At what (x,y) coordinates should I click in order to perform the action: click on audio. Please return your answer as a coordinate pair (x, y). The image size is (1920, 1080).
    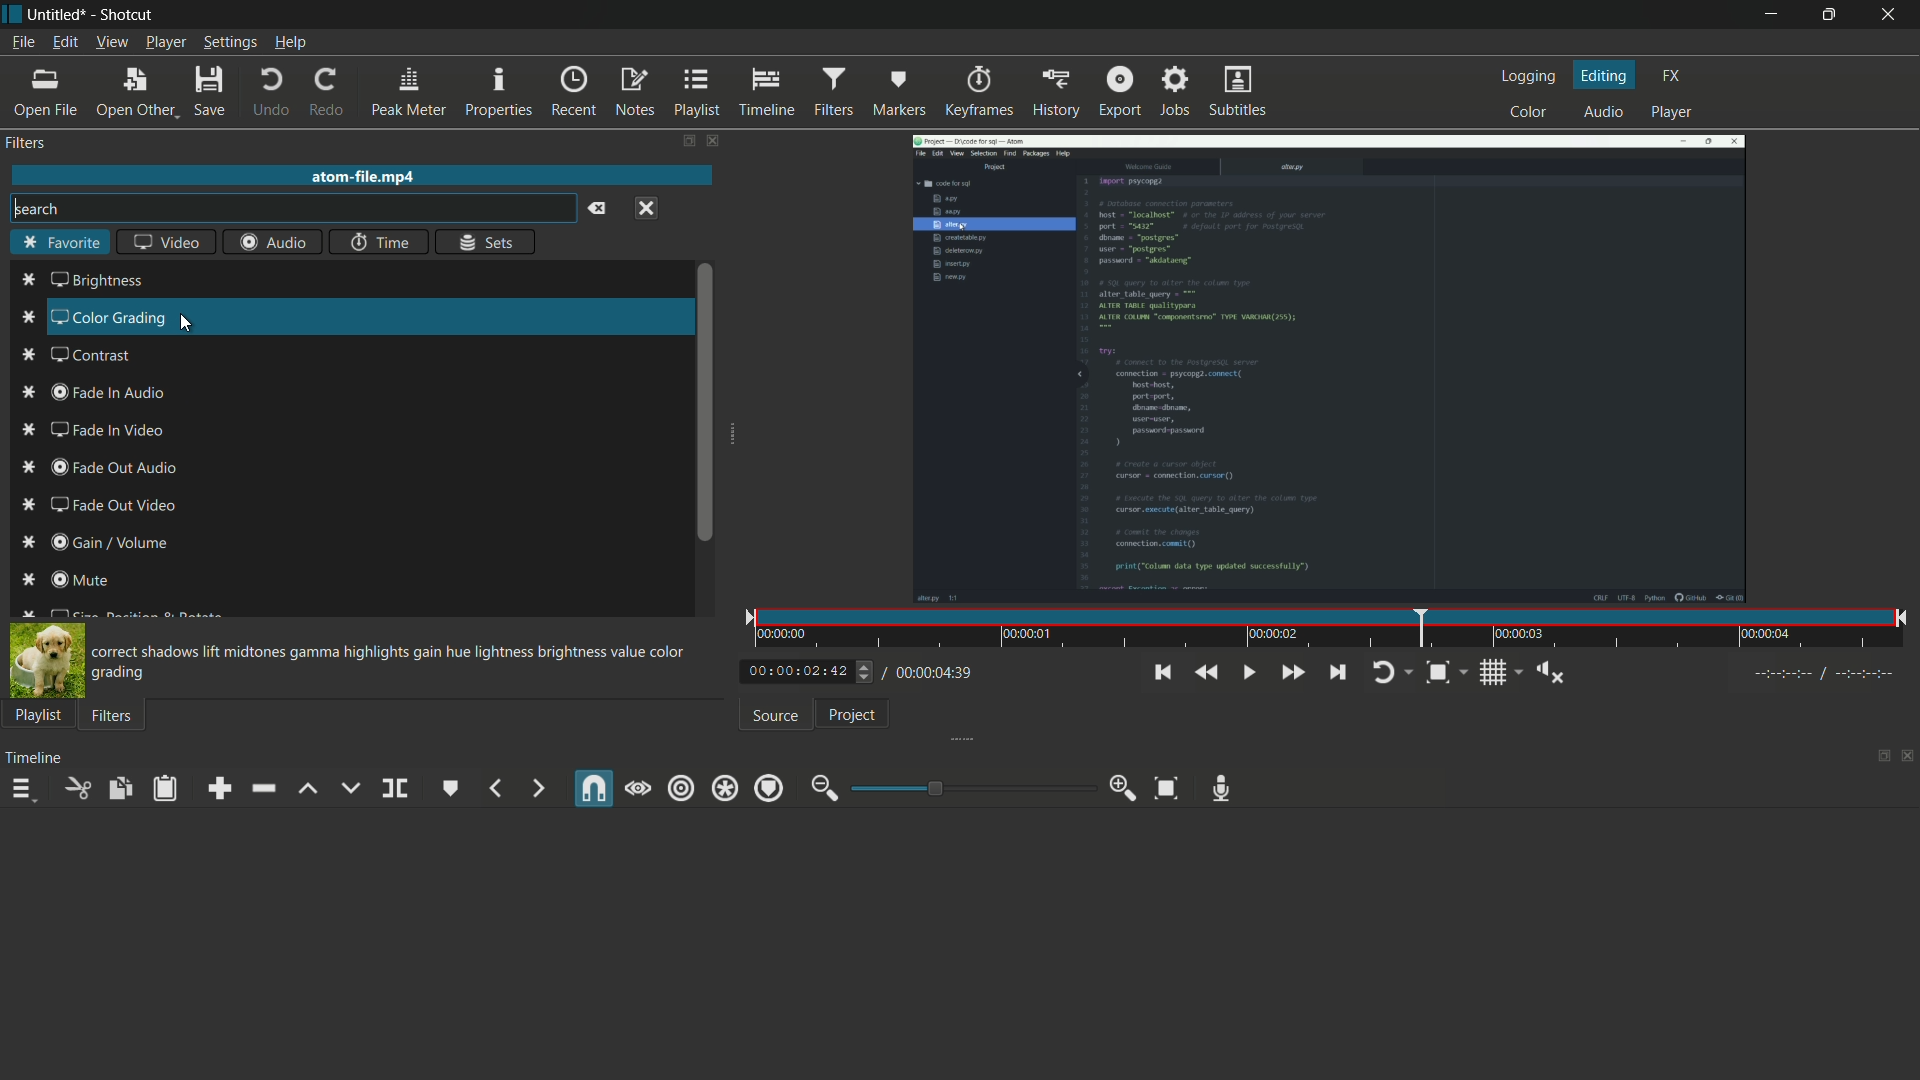
    Looking at the image, I should click on (1600, 113).